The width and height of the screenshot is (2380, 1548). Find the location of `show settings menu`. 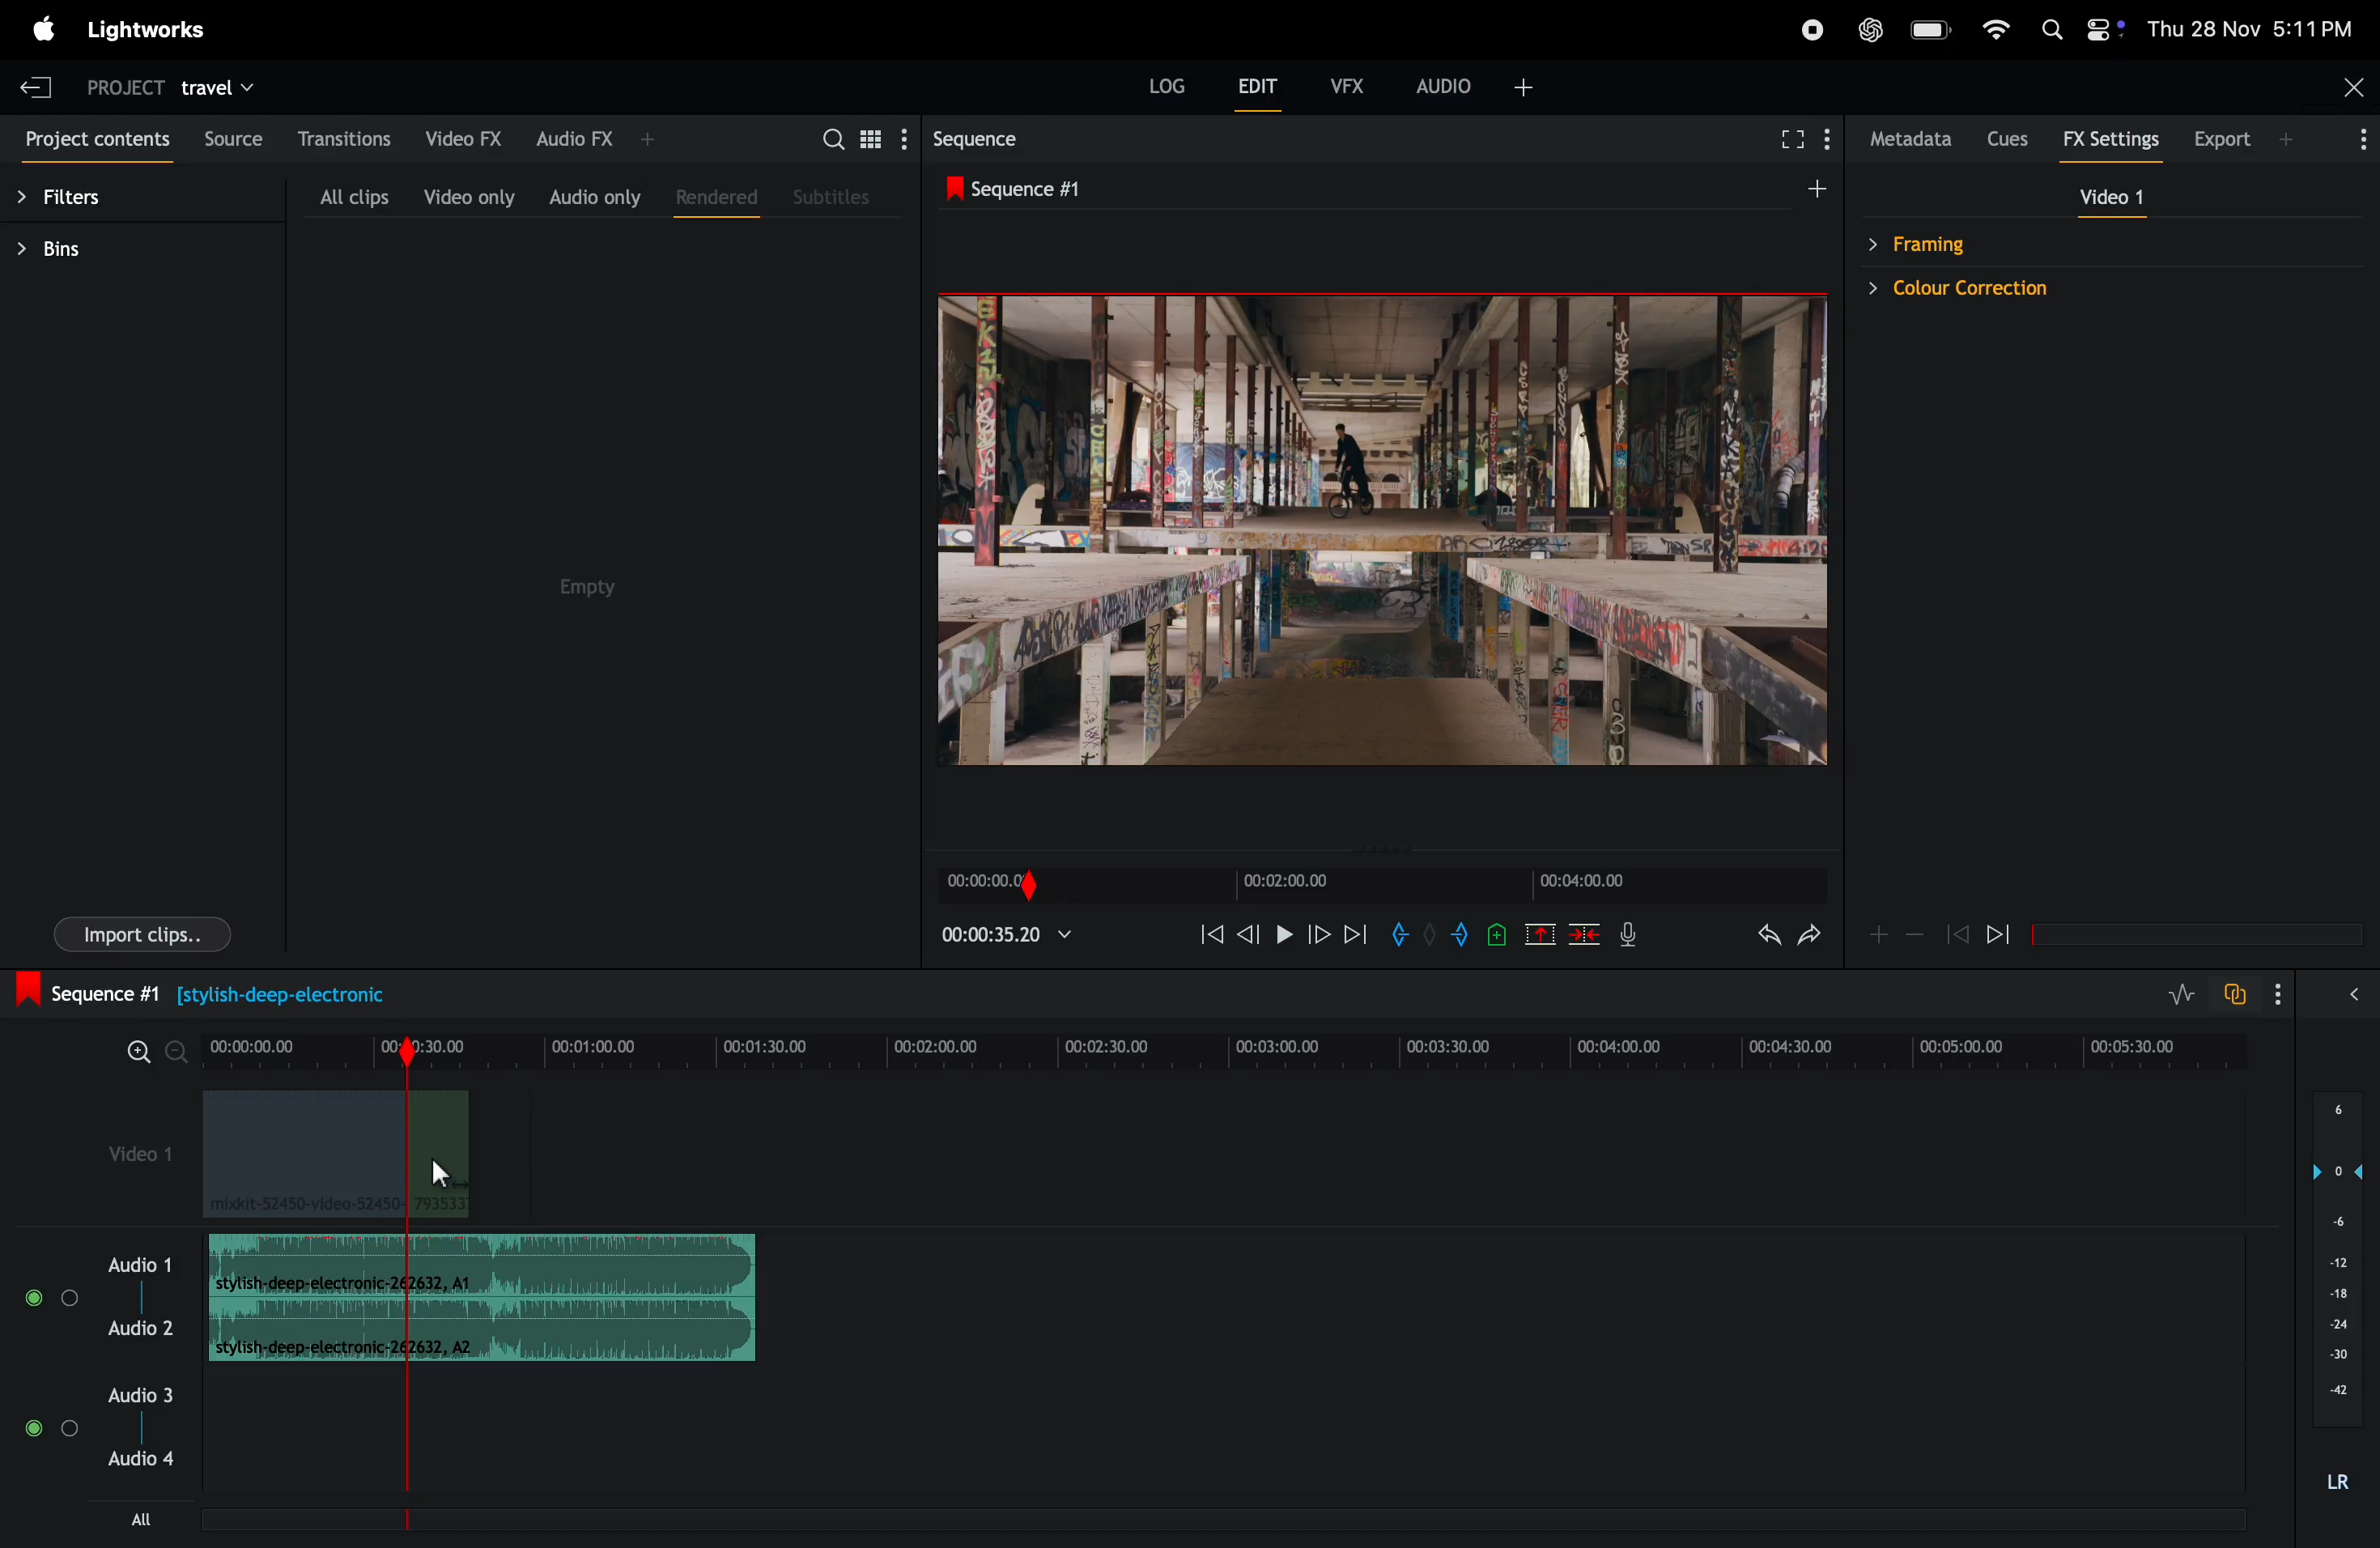

show settings menu is located at coordinates (1833, 134).